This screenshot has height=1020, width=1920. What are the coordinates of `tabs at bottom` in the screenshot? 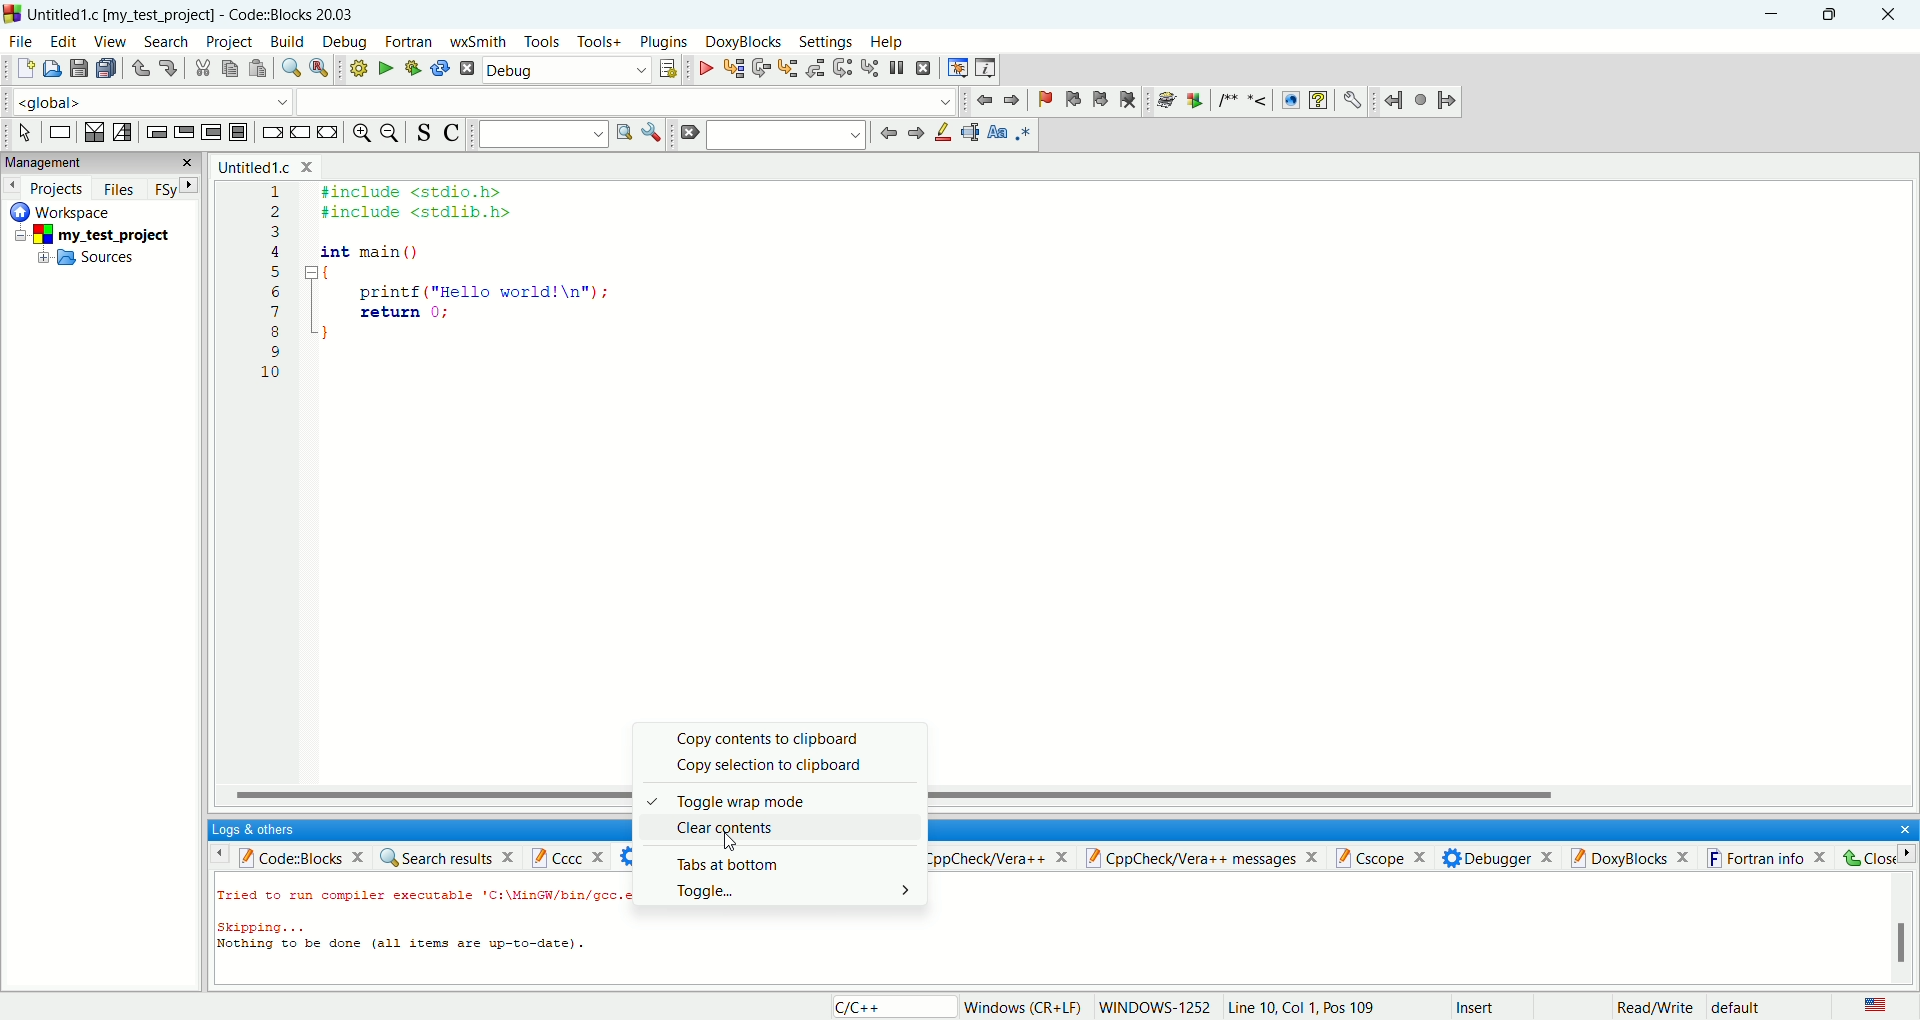 It's located at (772, 862).